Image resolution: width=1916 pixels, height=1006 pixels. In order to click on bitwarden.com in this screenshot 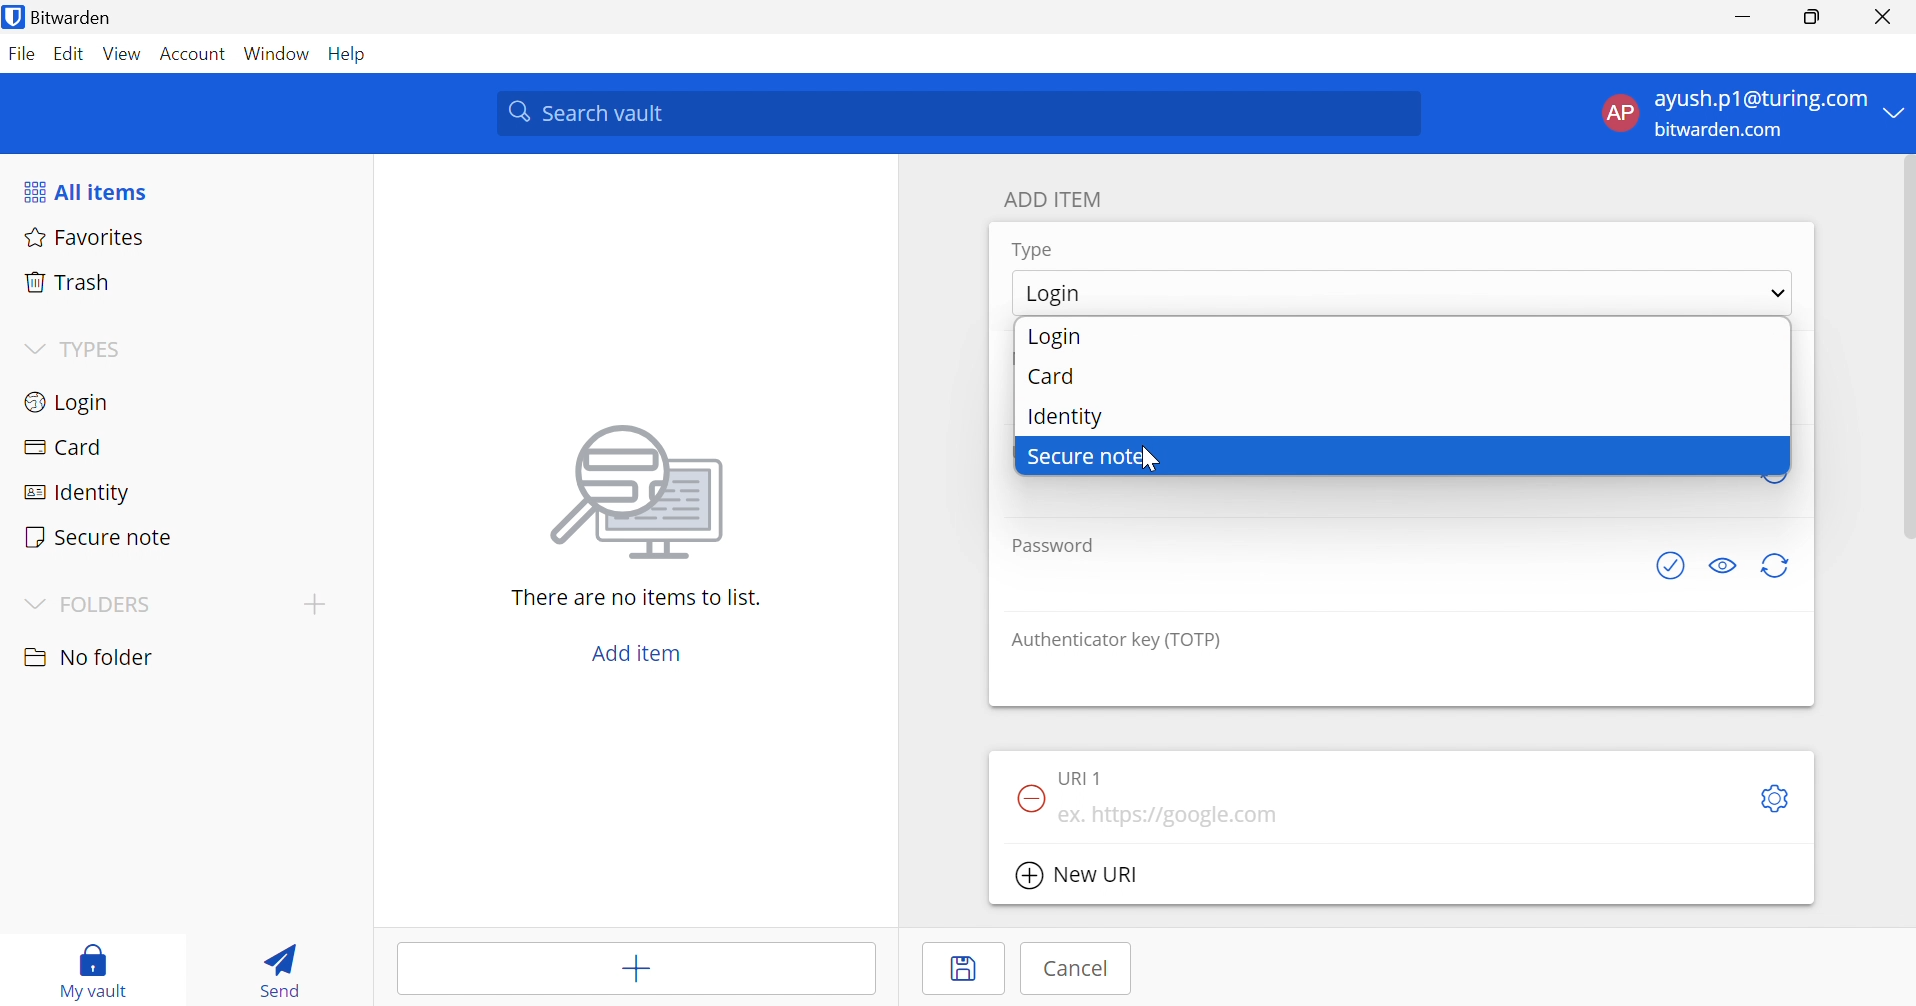, I will do `click(1718, 131)`.